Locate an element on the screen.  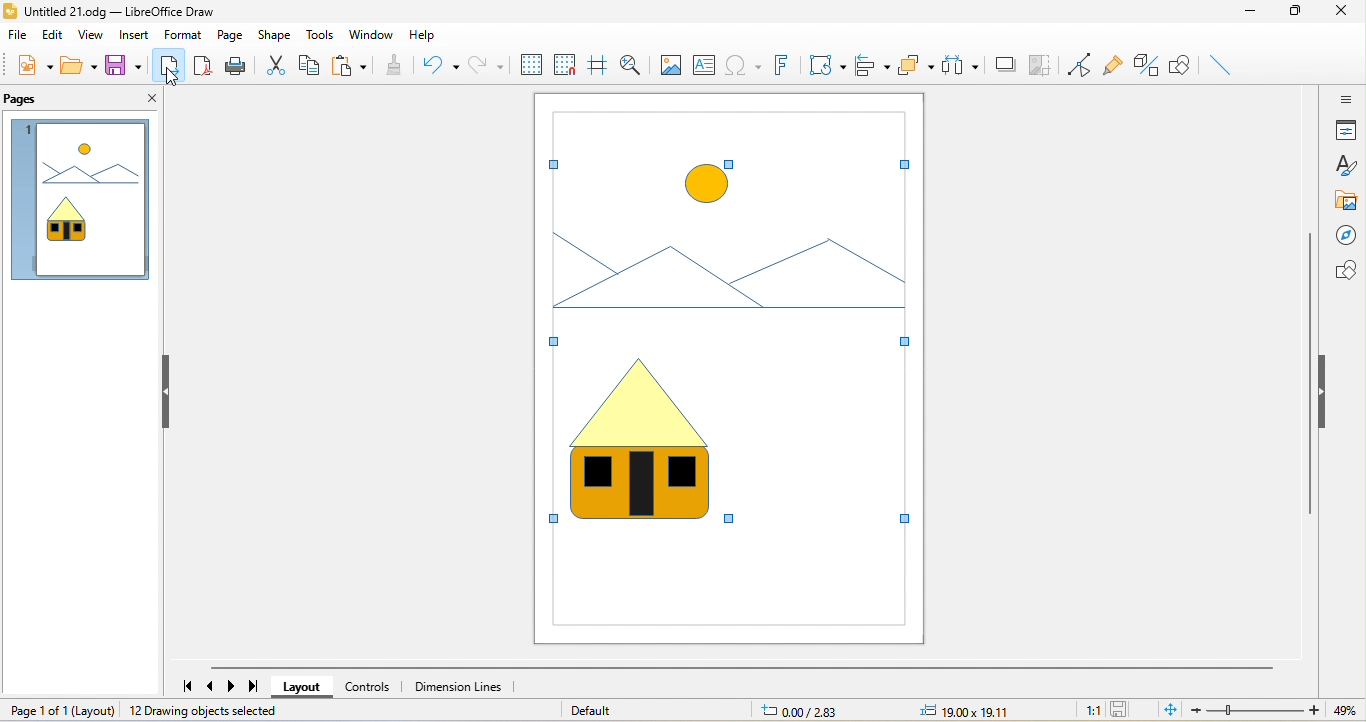
new is located at coordinates (34, 65).